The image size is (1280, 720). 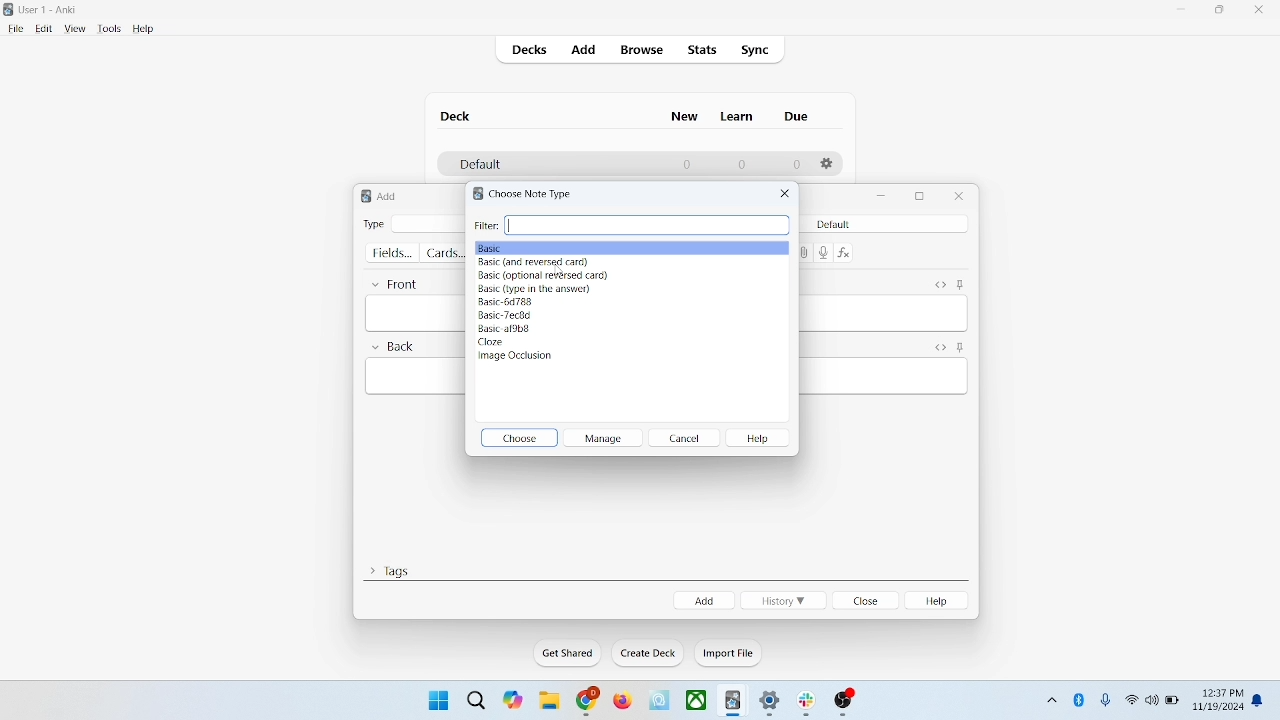 What do you see at coordinates (436, 699) in the screenshot?
I see `window` at bounding box center [436, 699].